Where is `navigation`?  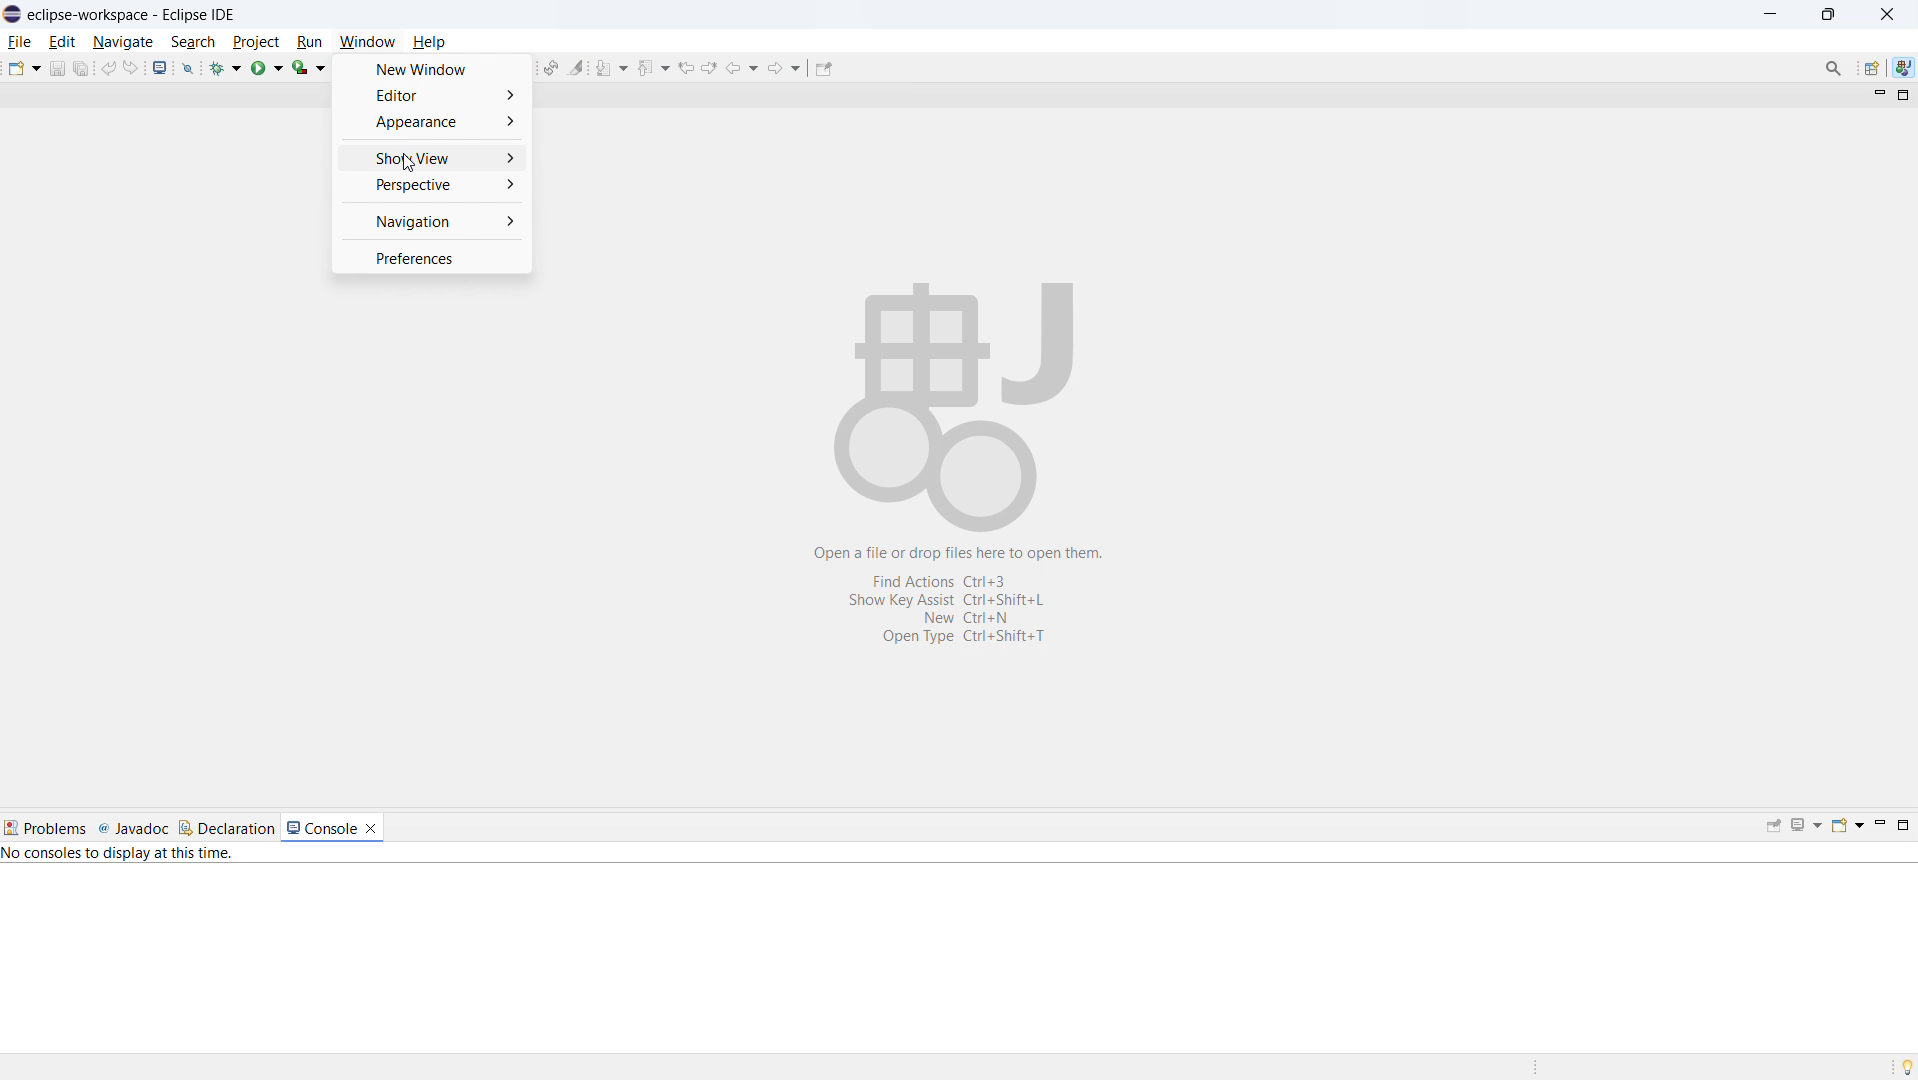 navigation is located at coordinates (431, 222).